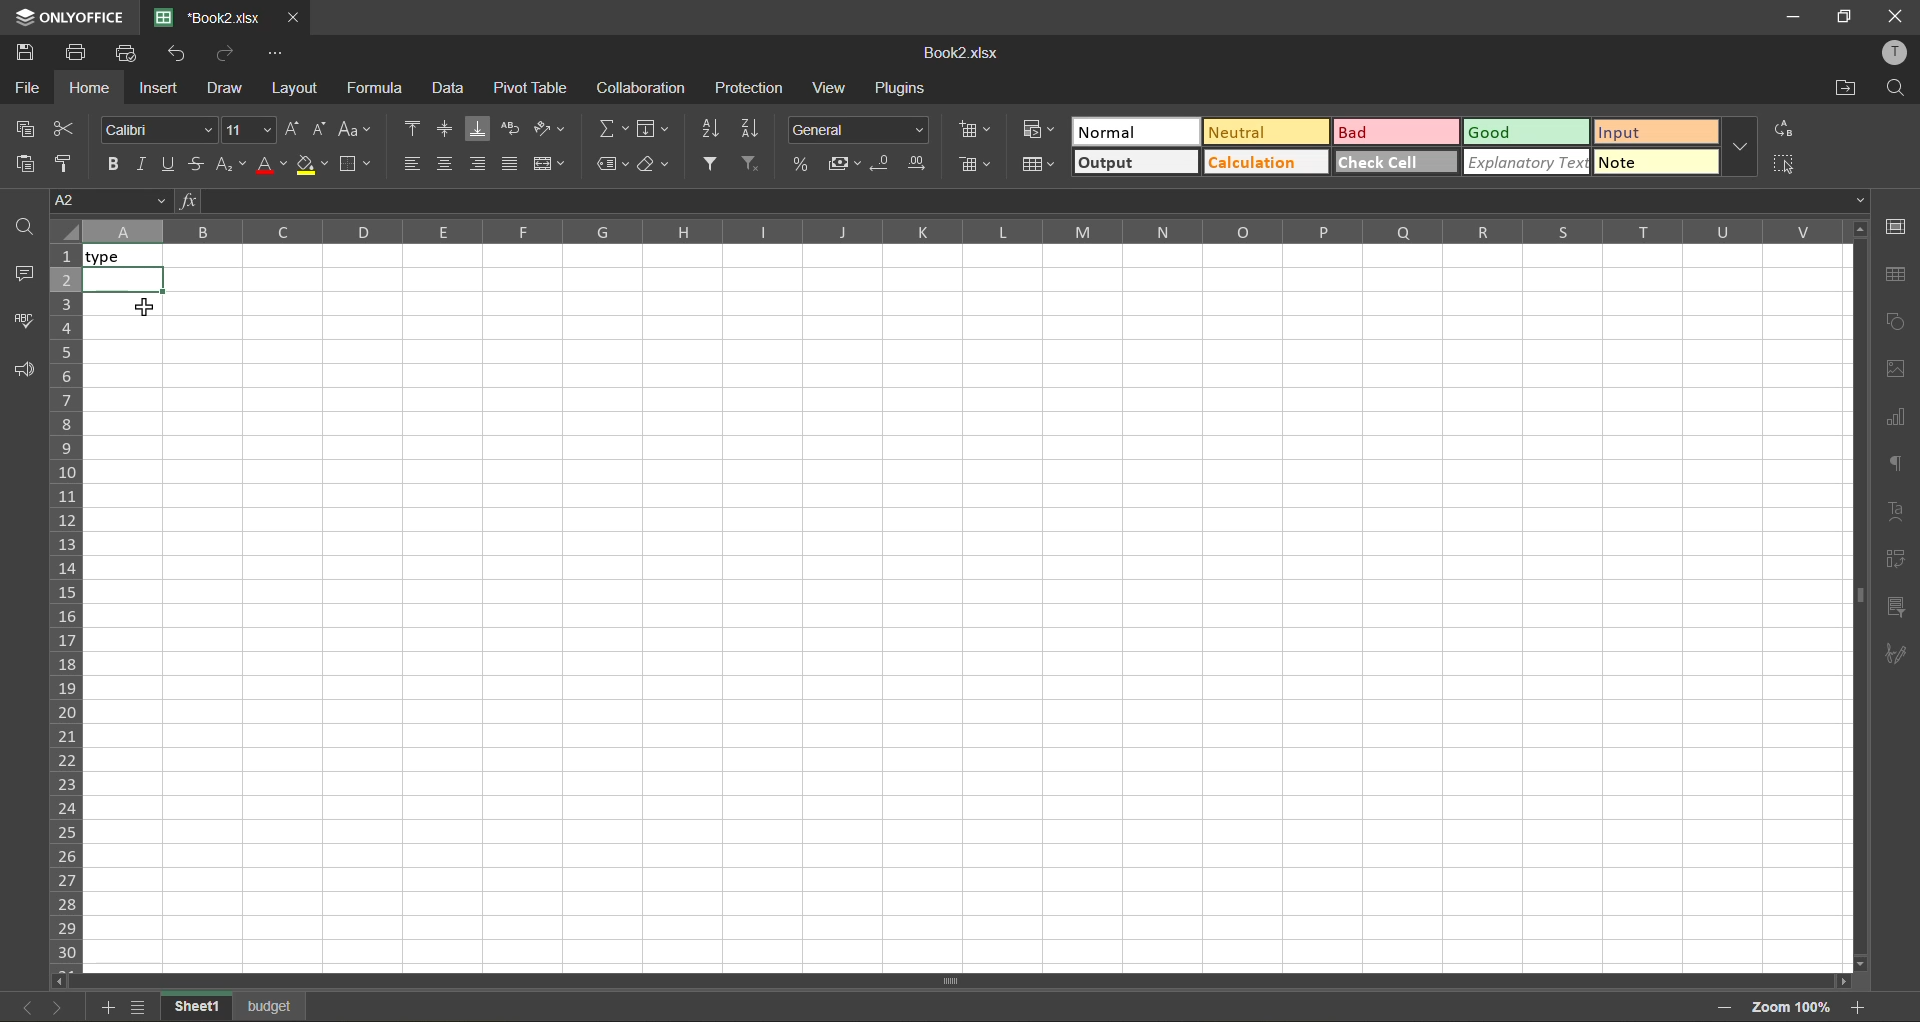 The image size is (1920, 1022). Describe the element at coordinates (66, 161) in the screenshot. I see `copy style` at that location.